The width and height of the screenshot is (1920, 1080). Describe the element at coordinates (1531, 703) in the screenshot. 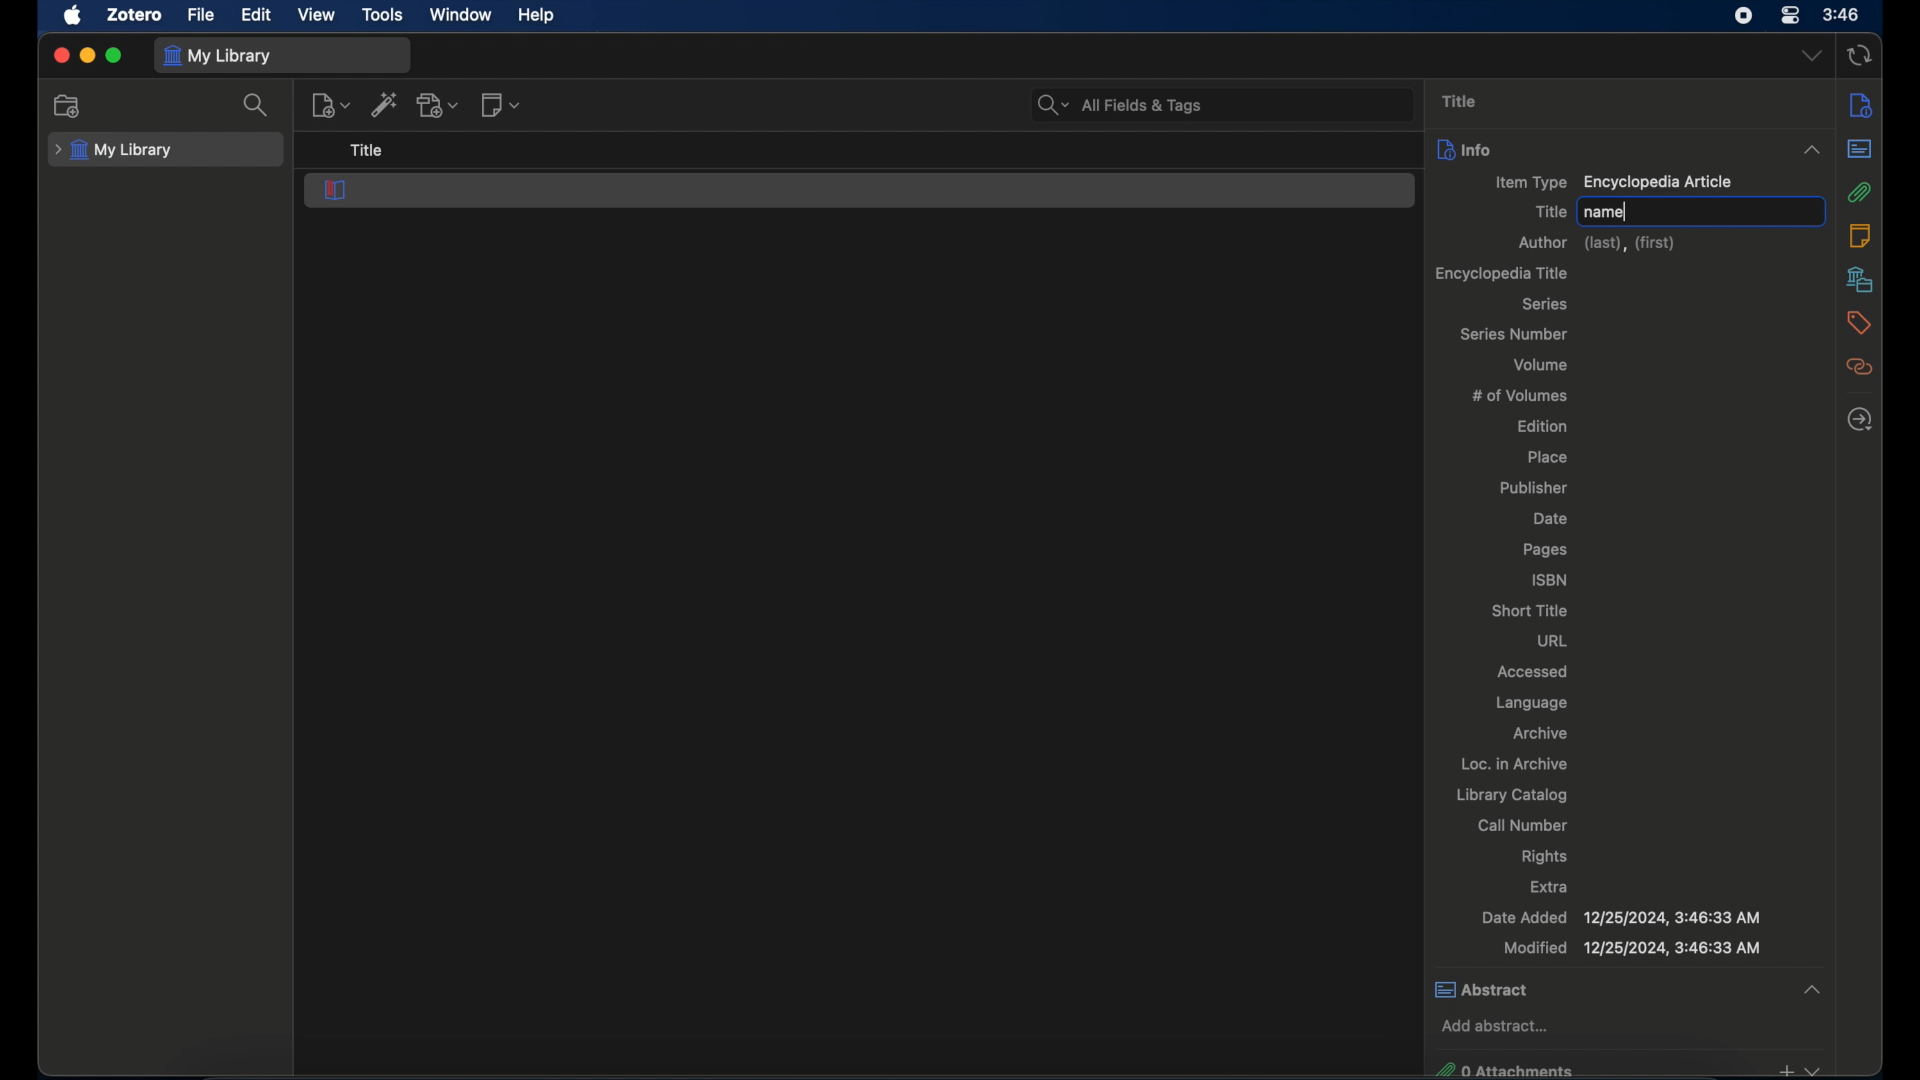

I see `language` at that location.